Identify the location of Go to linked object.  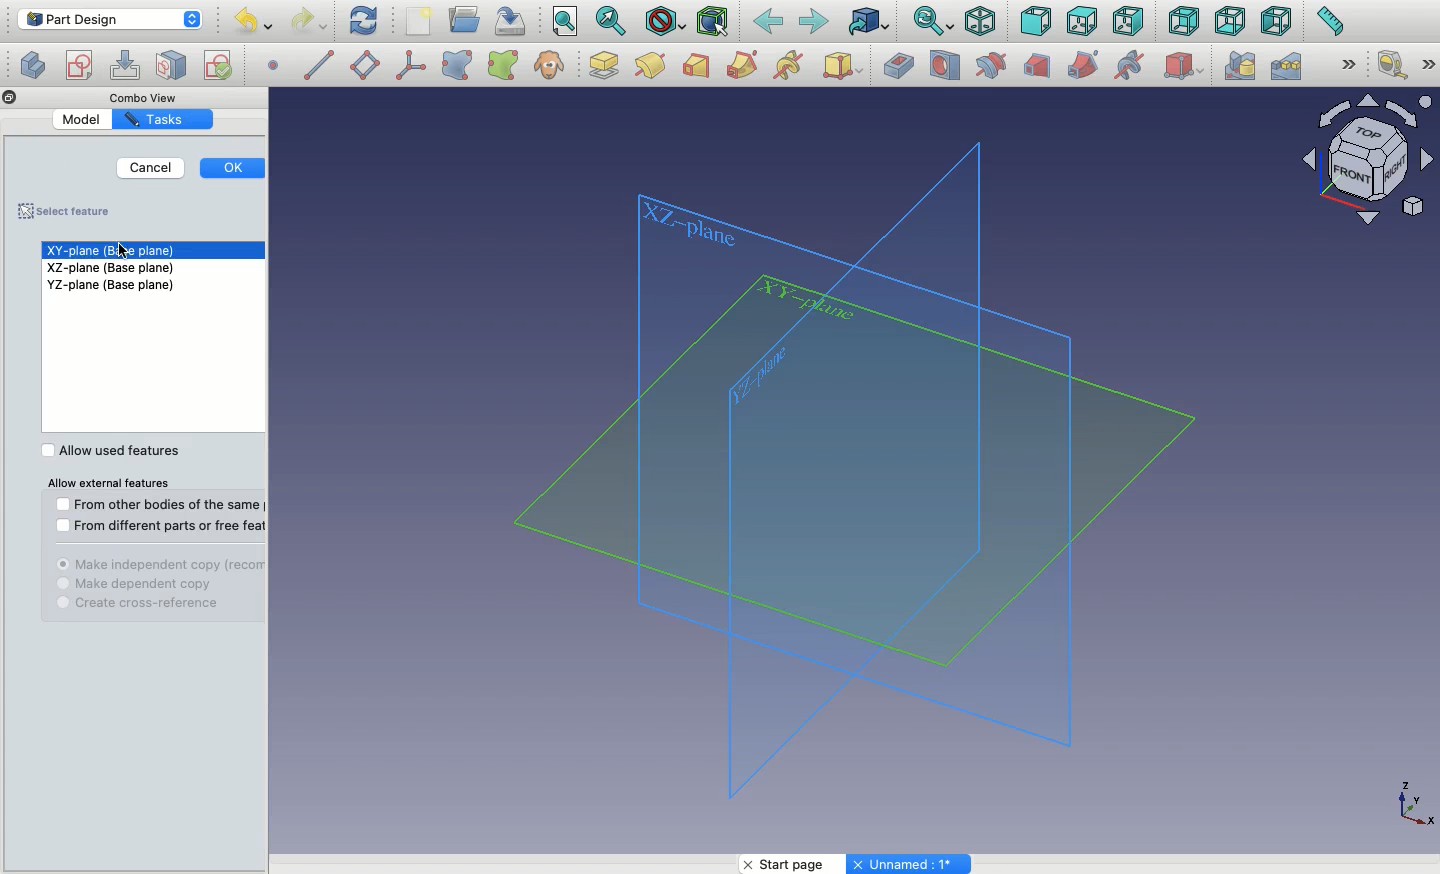
(869, 23).